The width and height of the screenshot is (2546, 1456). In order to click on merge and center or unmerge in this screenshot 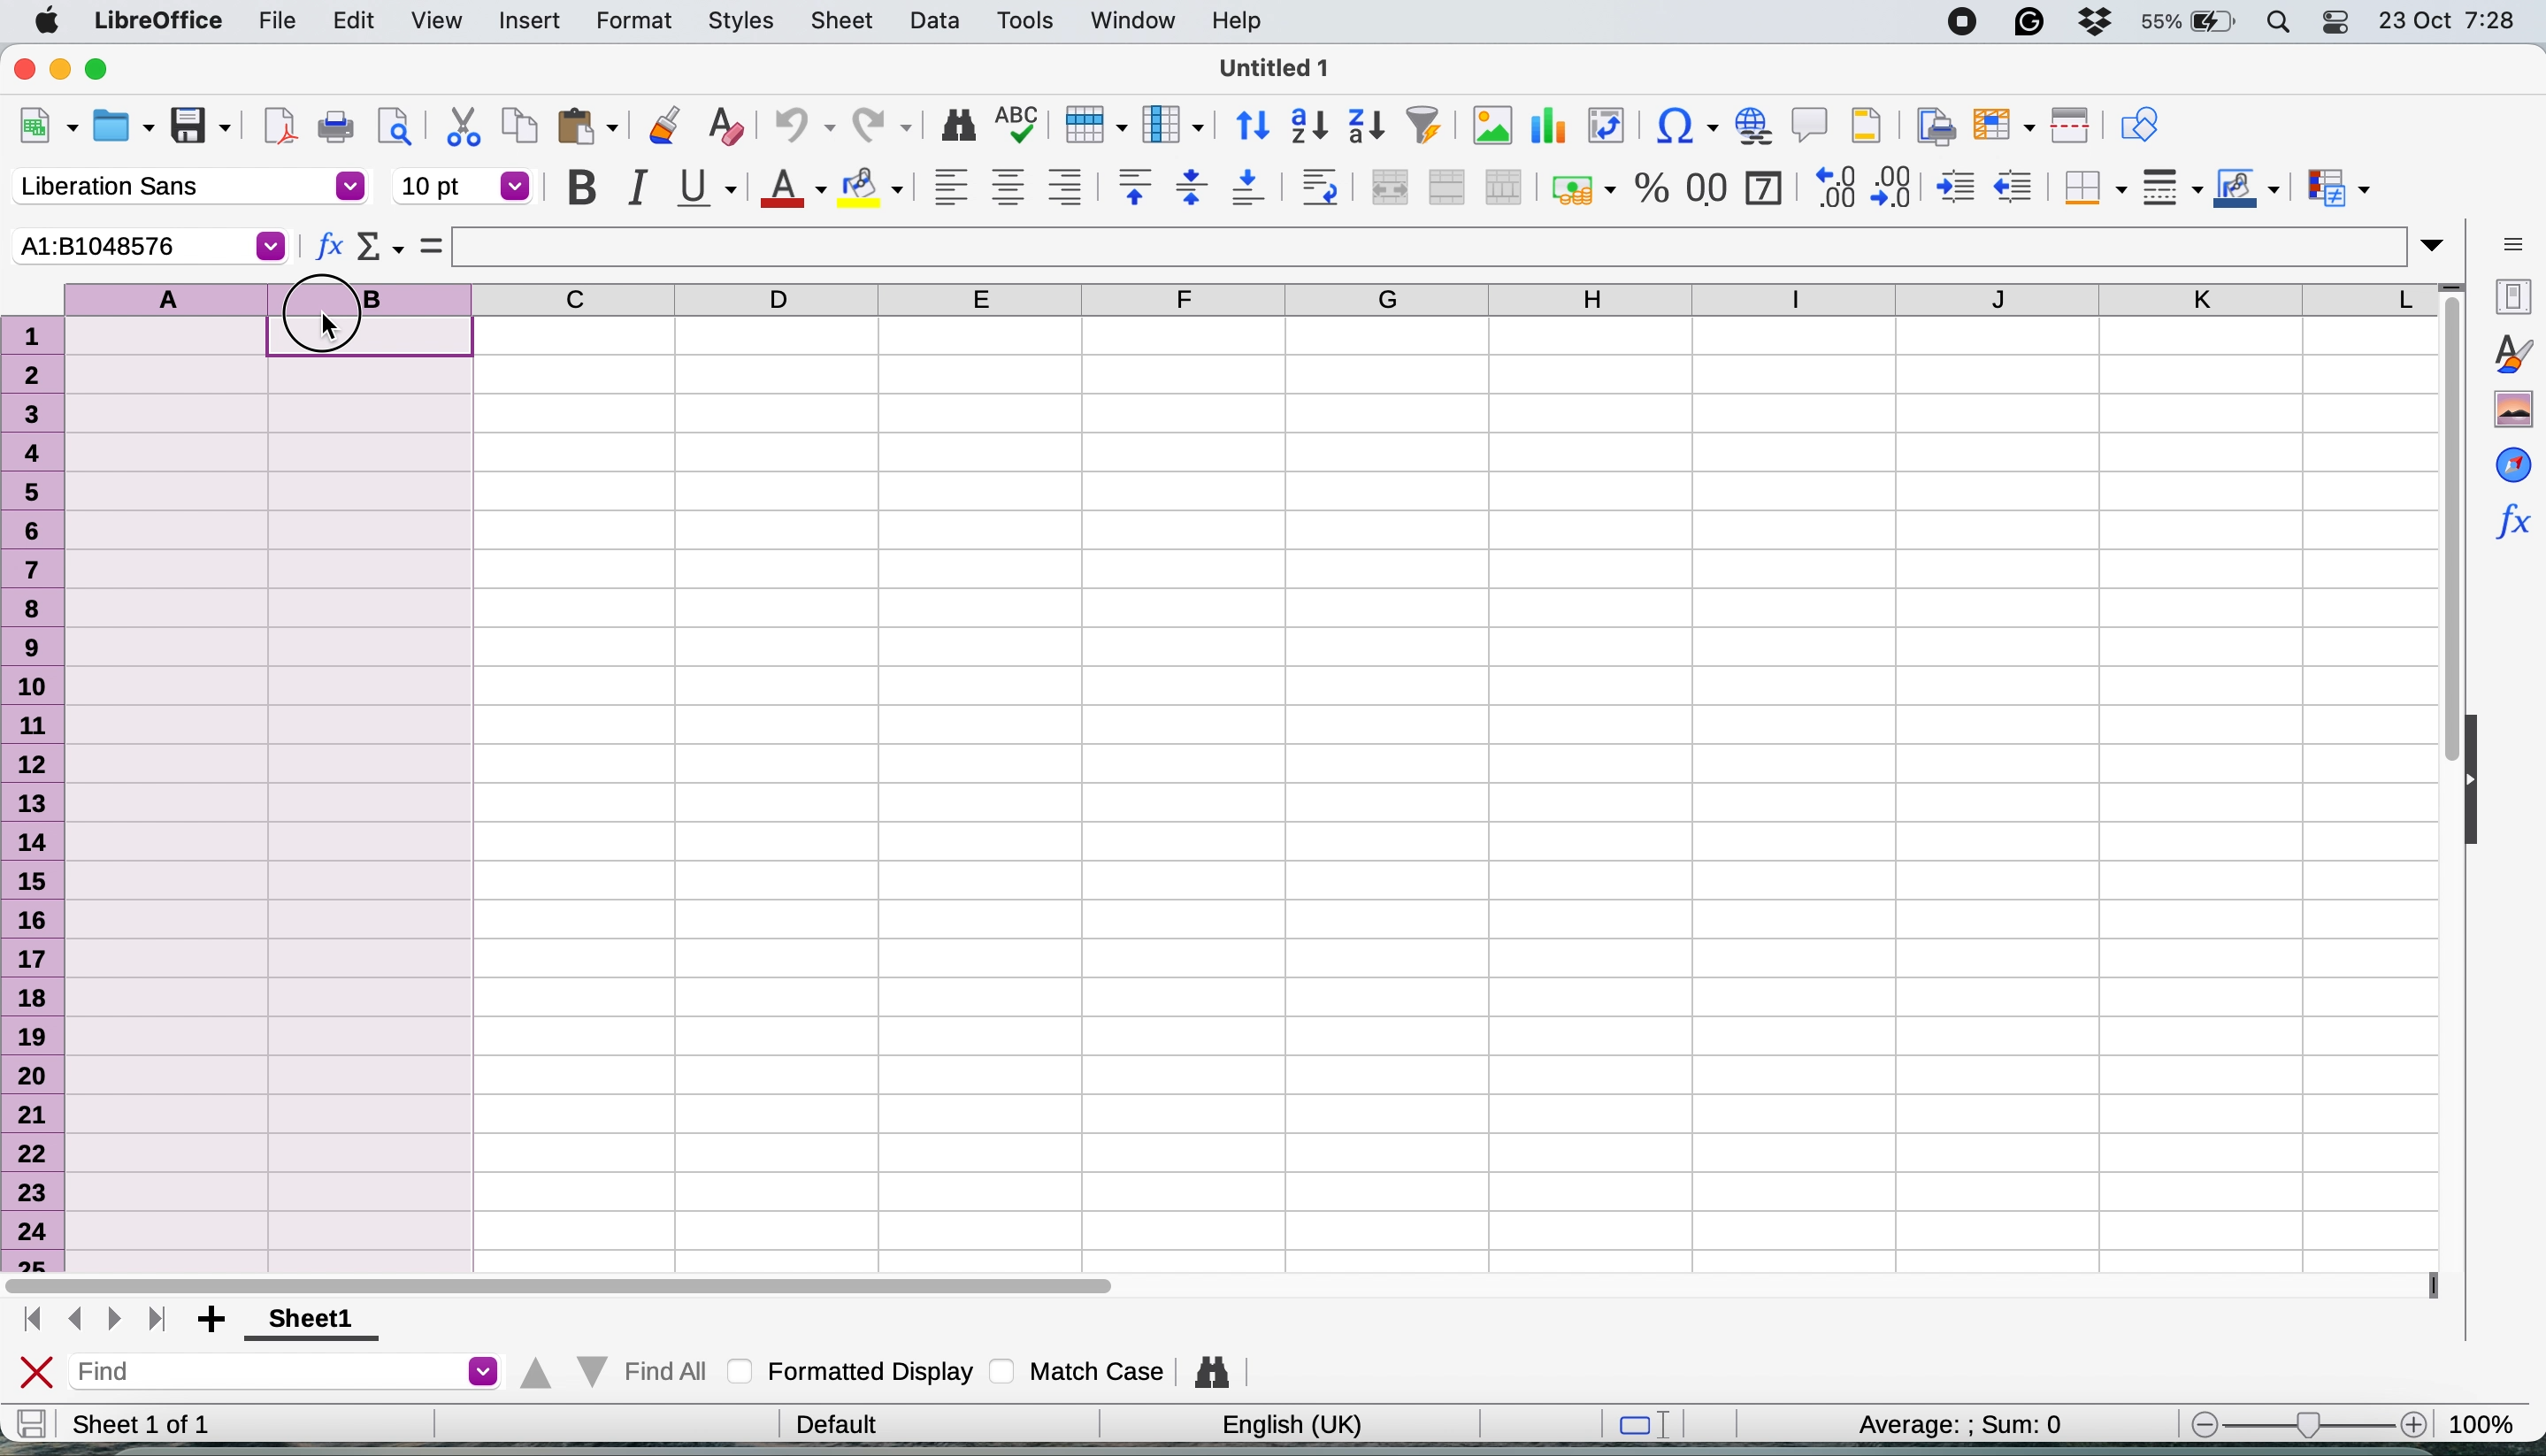, I will do `click(1390, 188)`.